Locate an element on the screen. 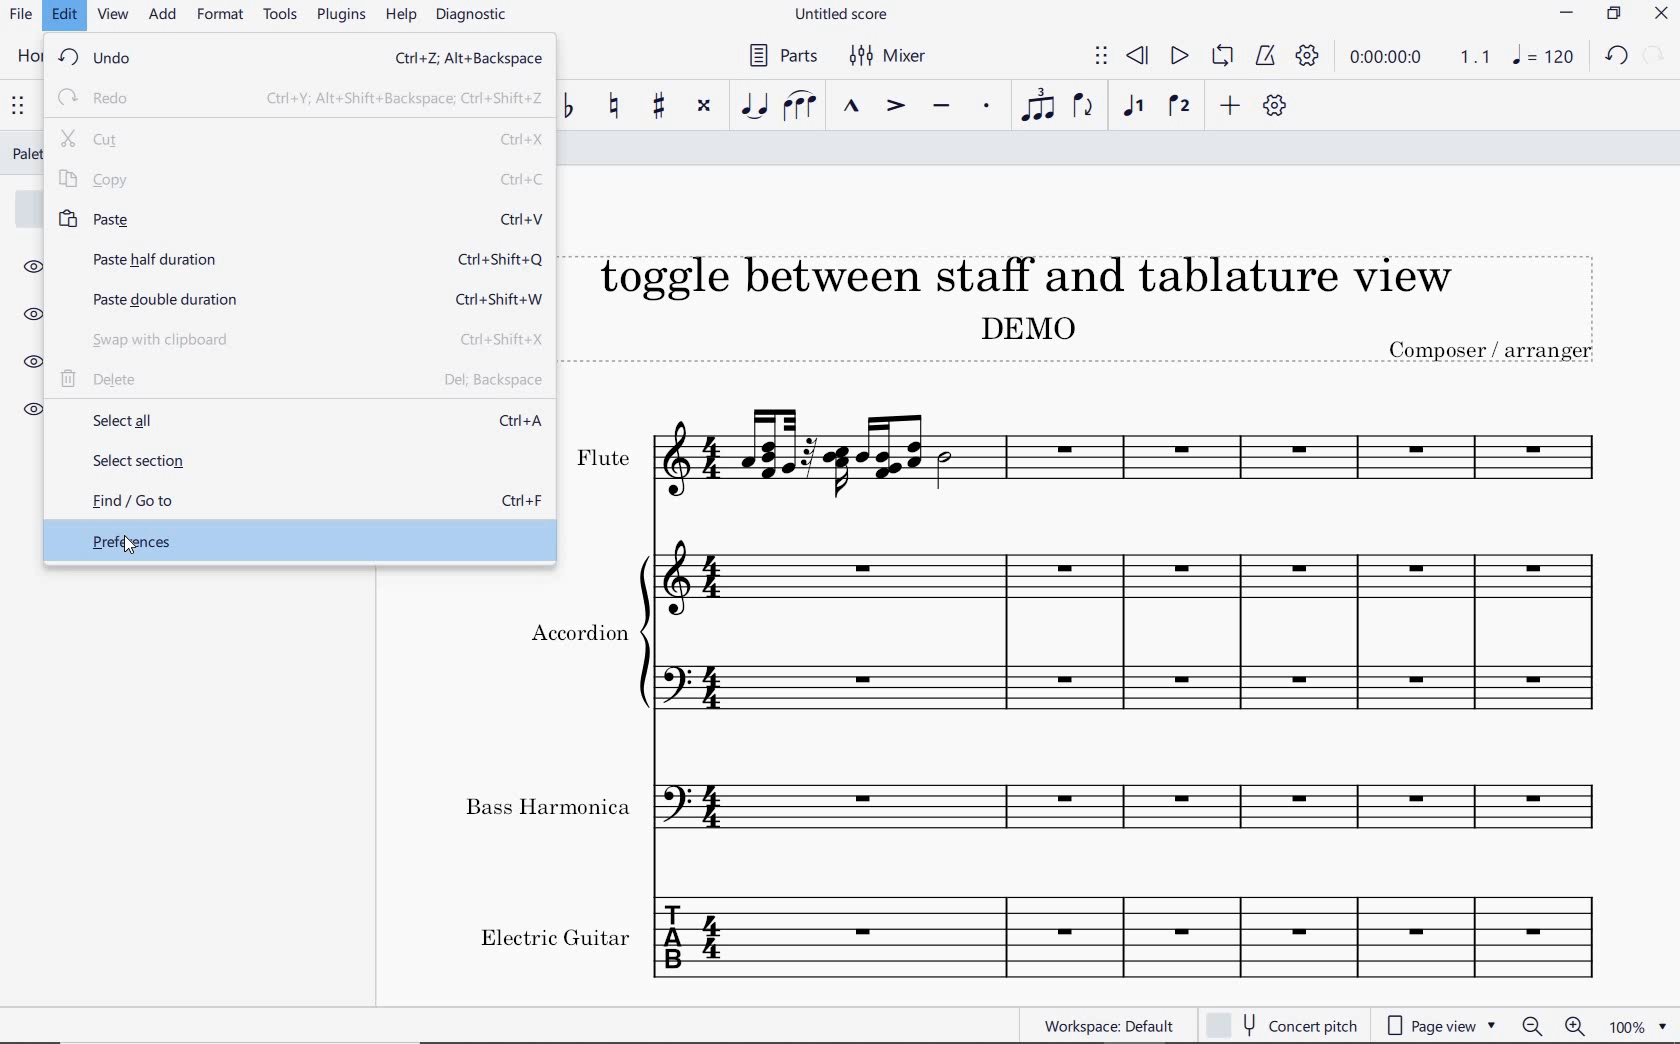 Image resolution: width=1680 pixels, height=1044 pixels. Instrument: Bass Harmonica is located at coordinates (1043, 812).